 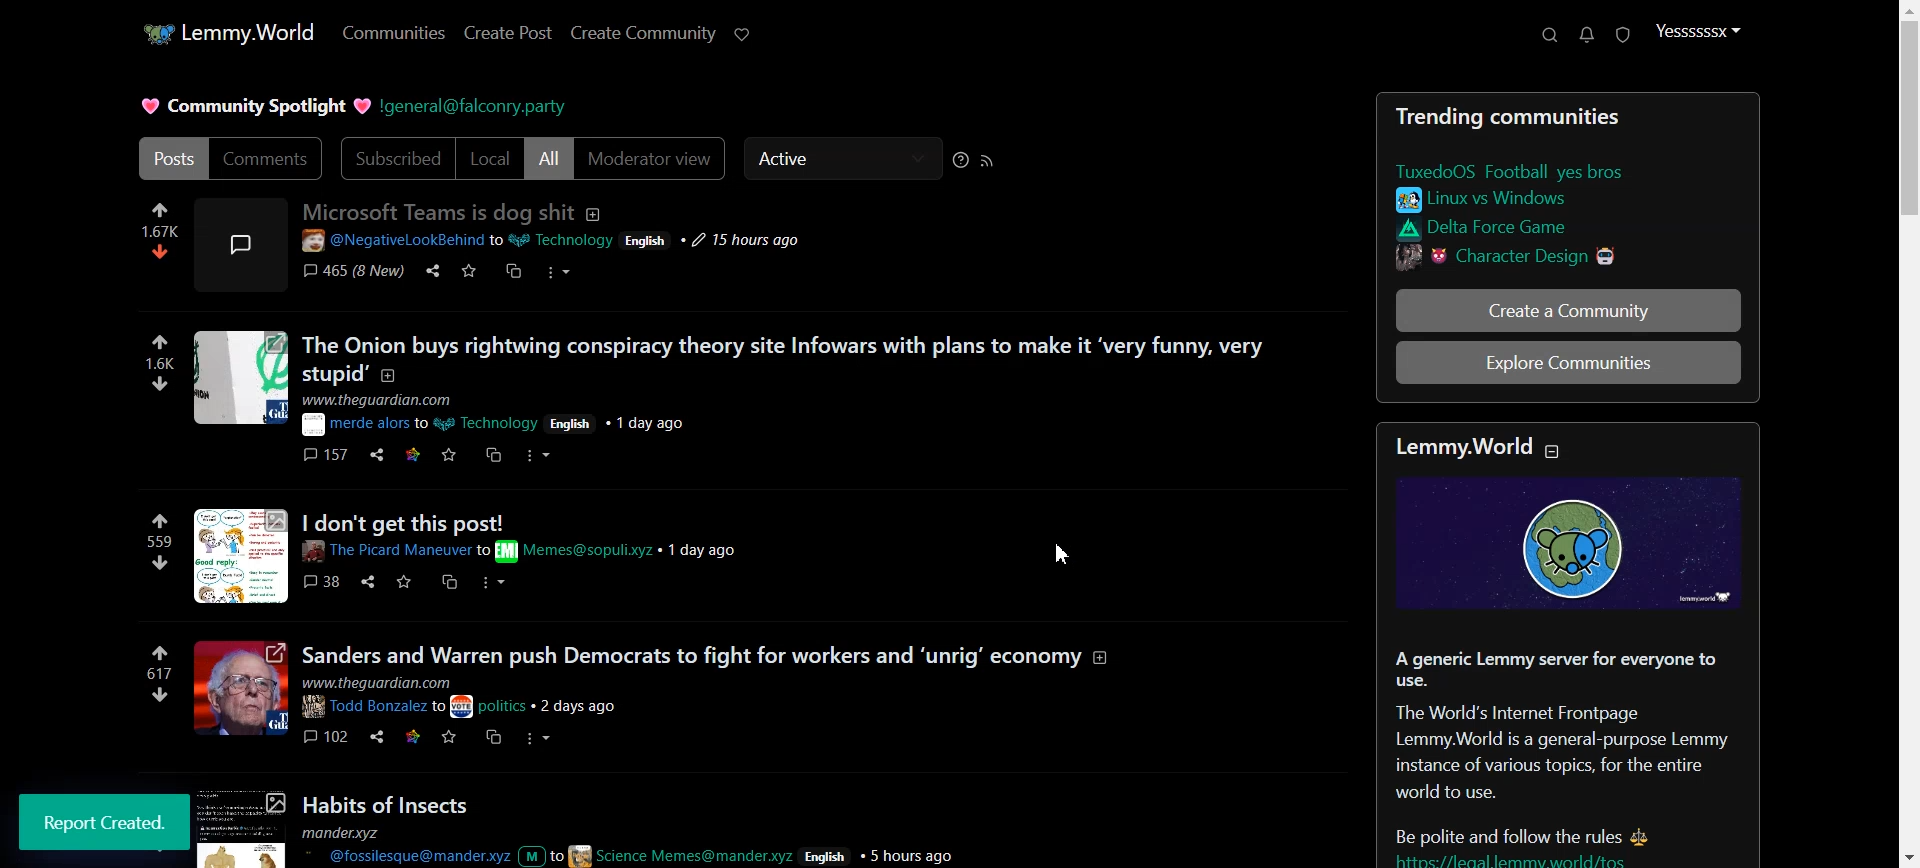 I want to click on posts, so click(x=788, y=382).